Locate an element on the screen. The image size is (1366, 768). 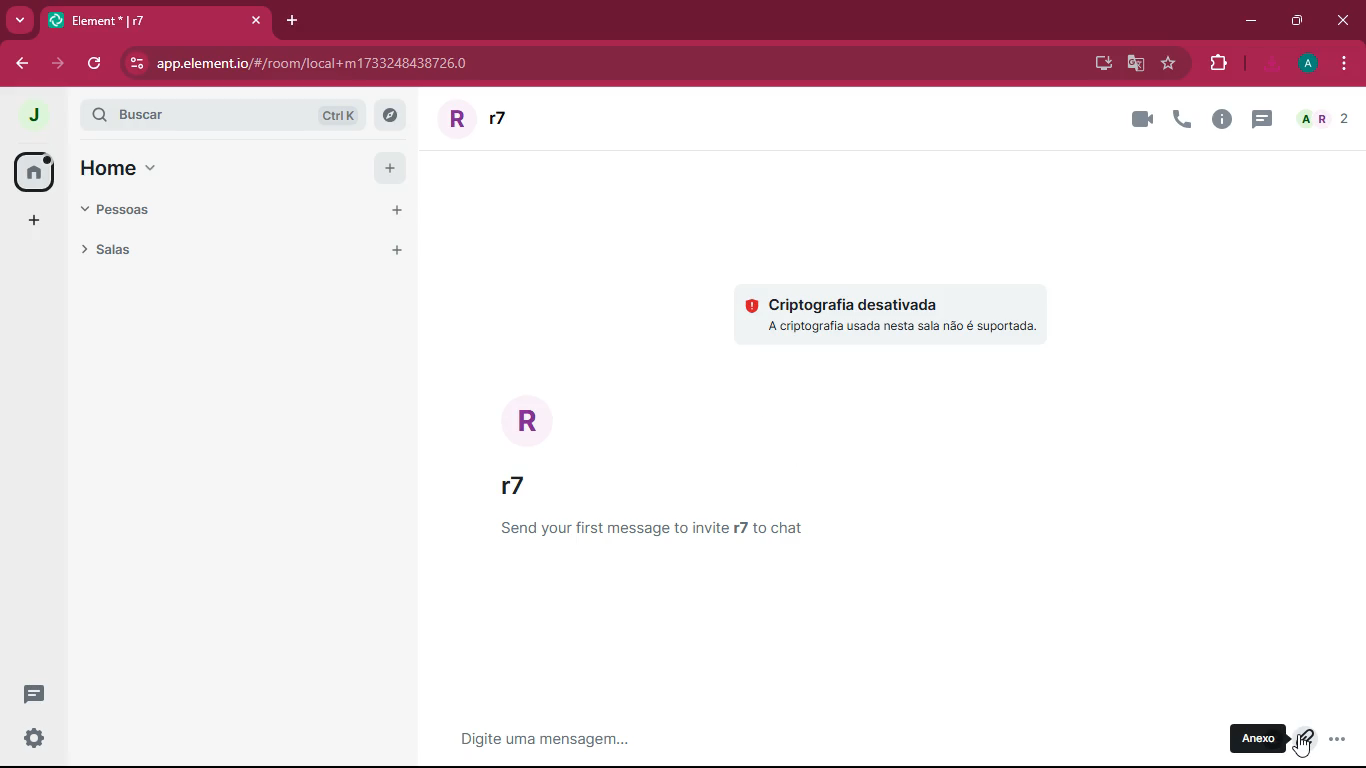
favorite is located at coordinates (1169, 64).